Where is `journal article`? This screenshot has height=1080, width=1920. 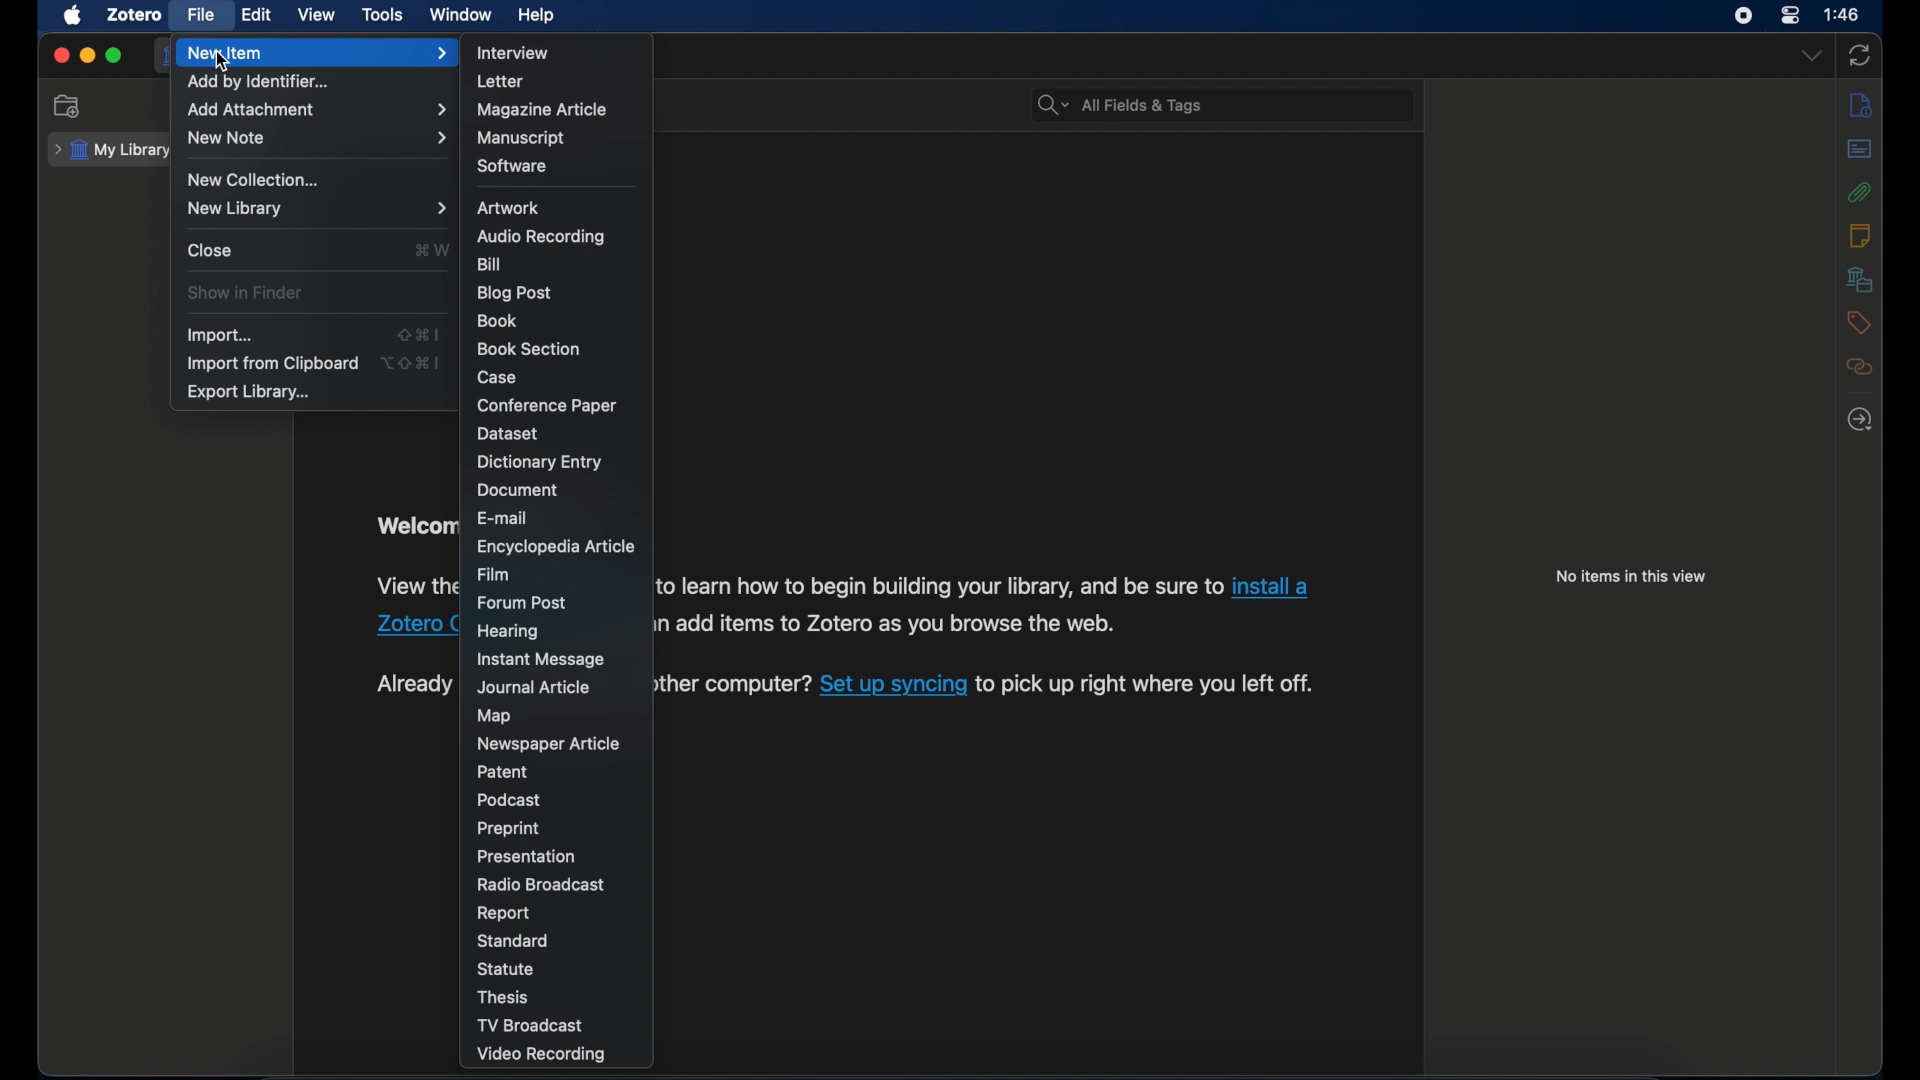 journal article is located at coordinates (535, 688).